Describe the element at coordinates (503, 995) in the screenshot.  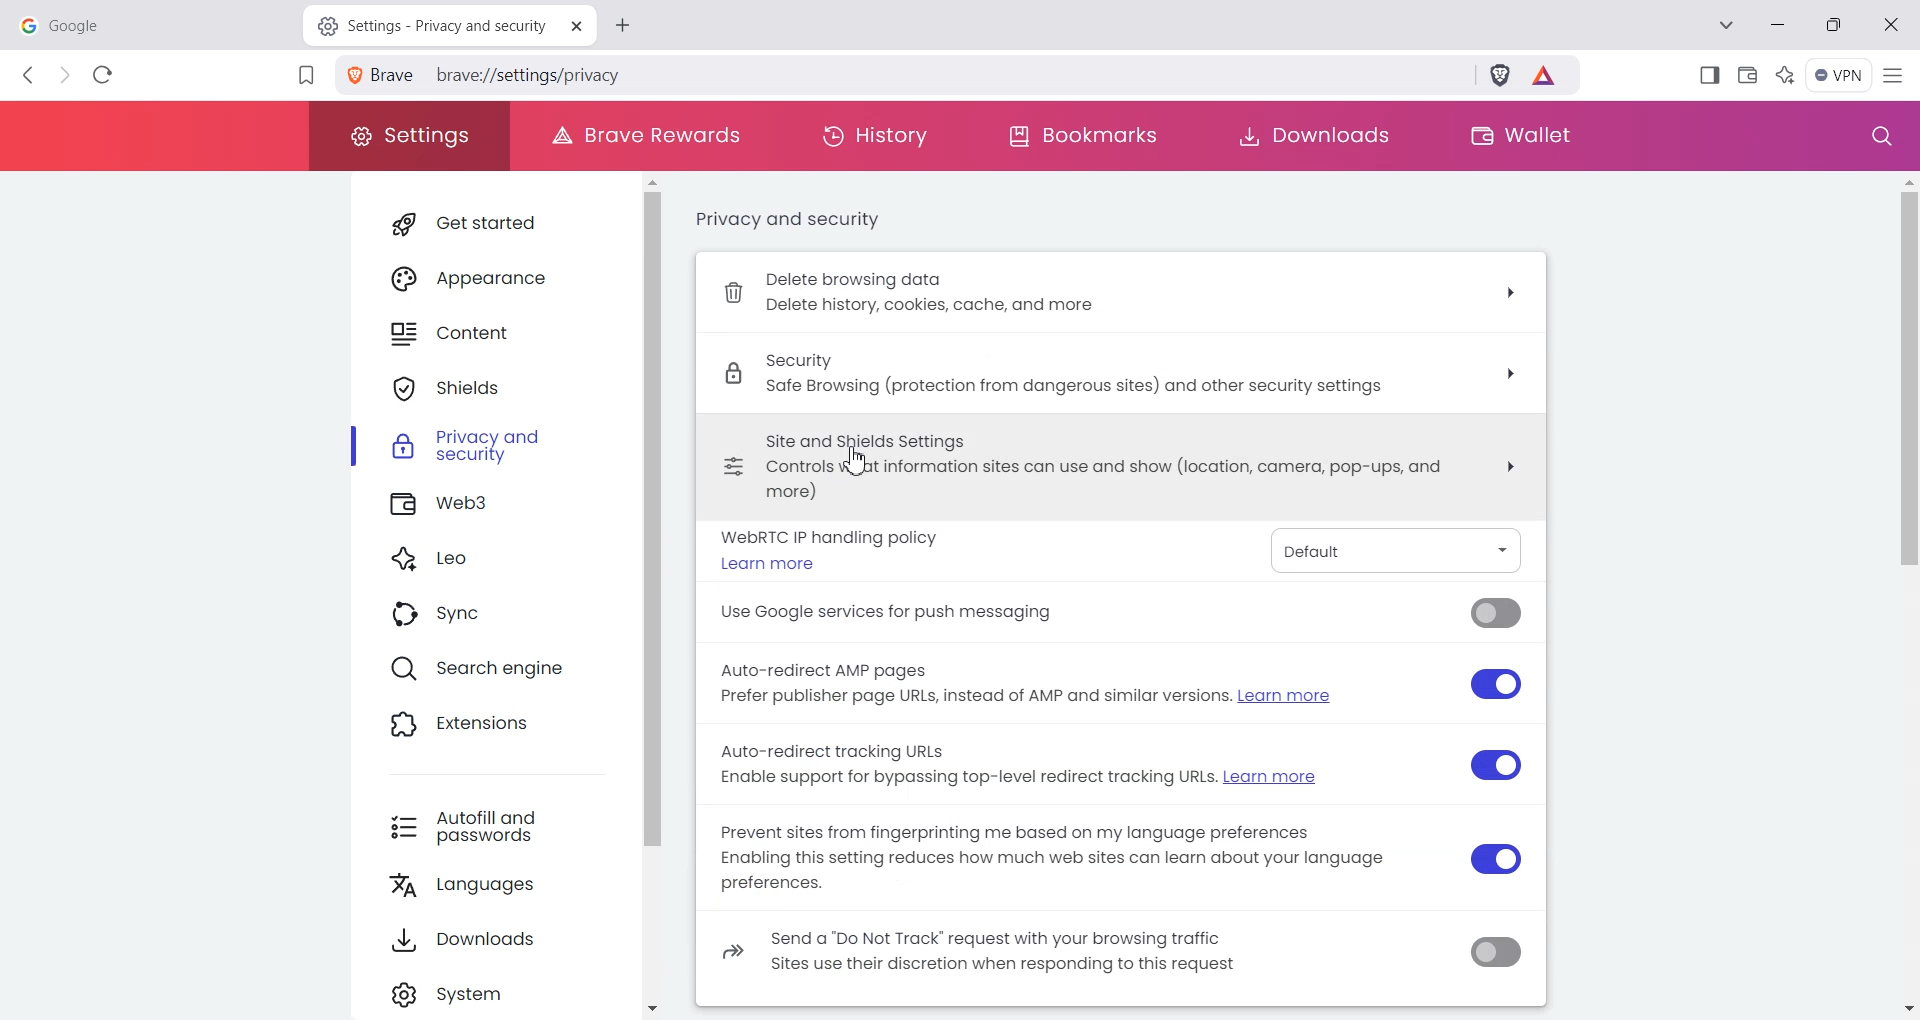
I see `Settings` at that location.